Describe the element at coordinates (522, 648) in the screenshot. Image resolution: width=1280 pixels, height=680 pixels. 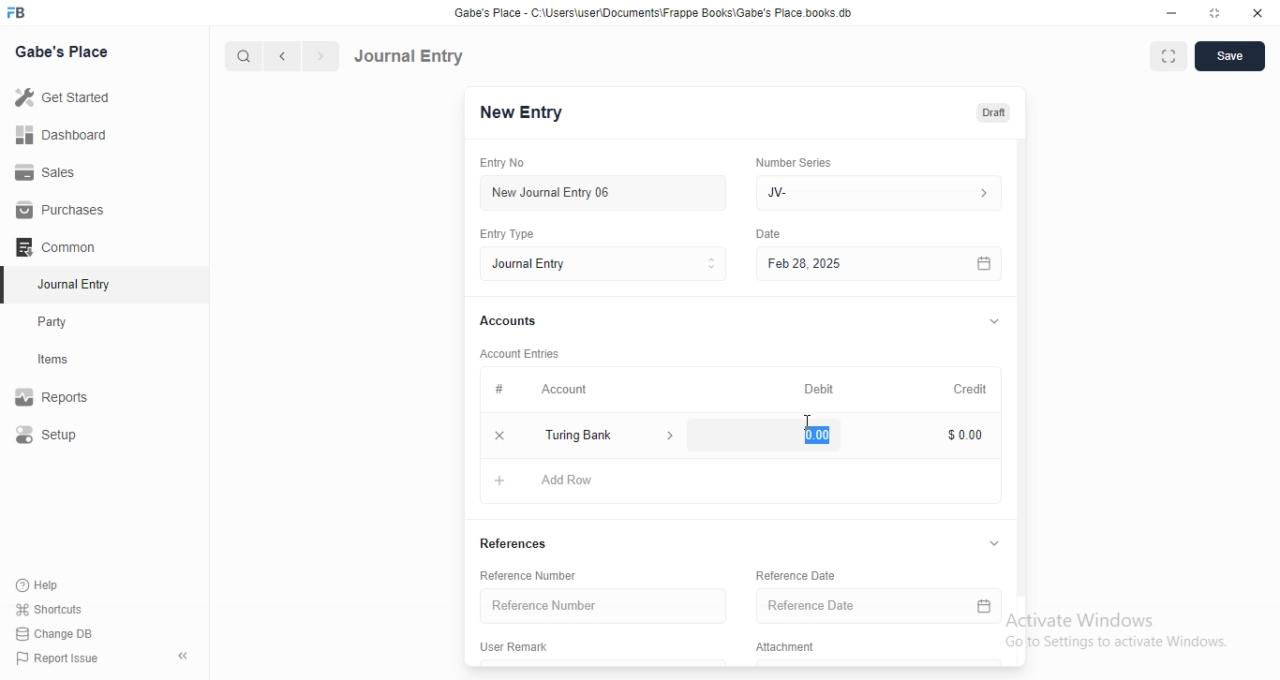
I see `User Remark` at that location.